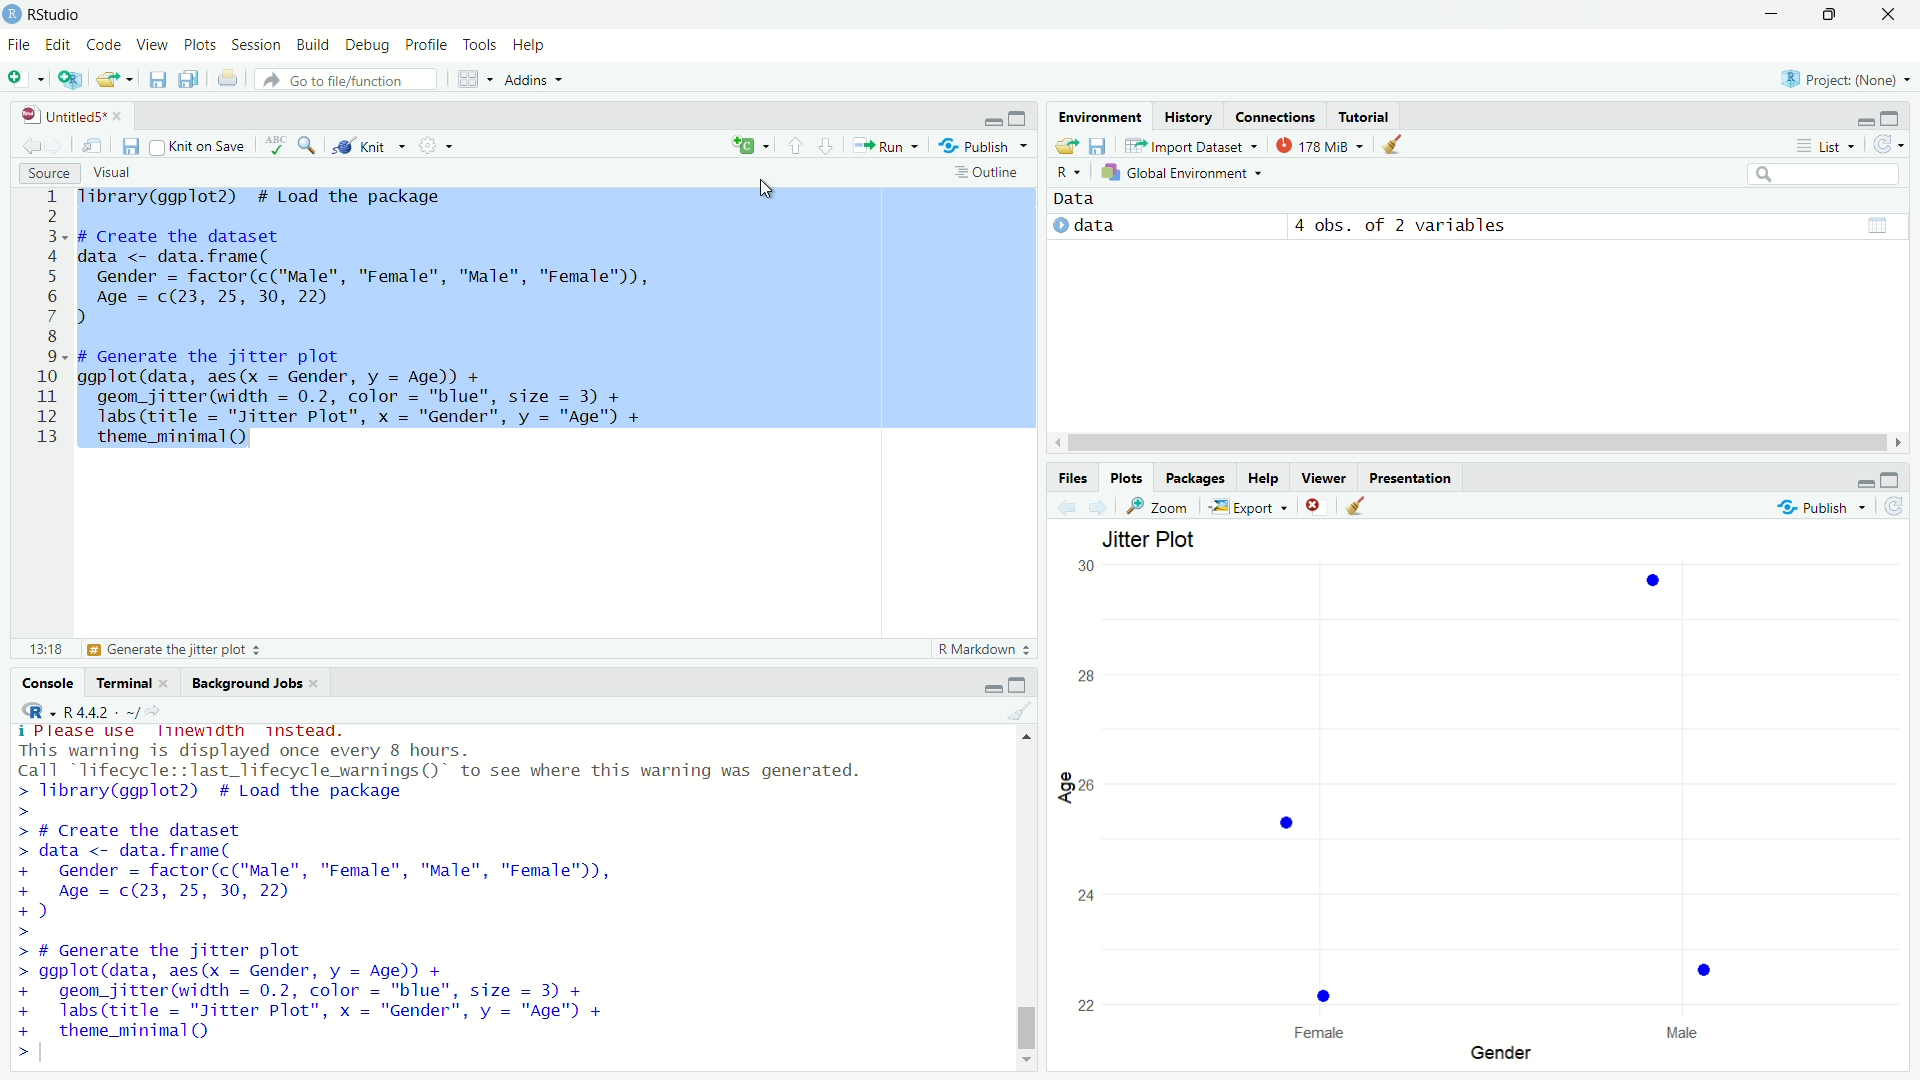 The width and height of the screenshot is (1920, 1080). I want to click on tutorial, so click(1370, 116).